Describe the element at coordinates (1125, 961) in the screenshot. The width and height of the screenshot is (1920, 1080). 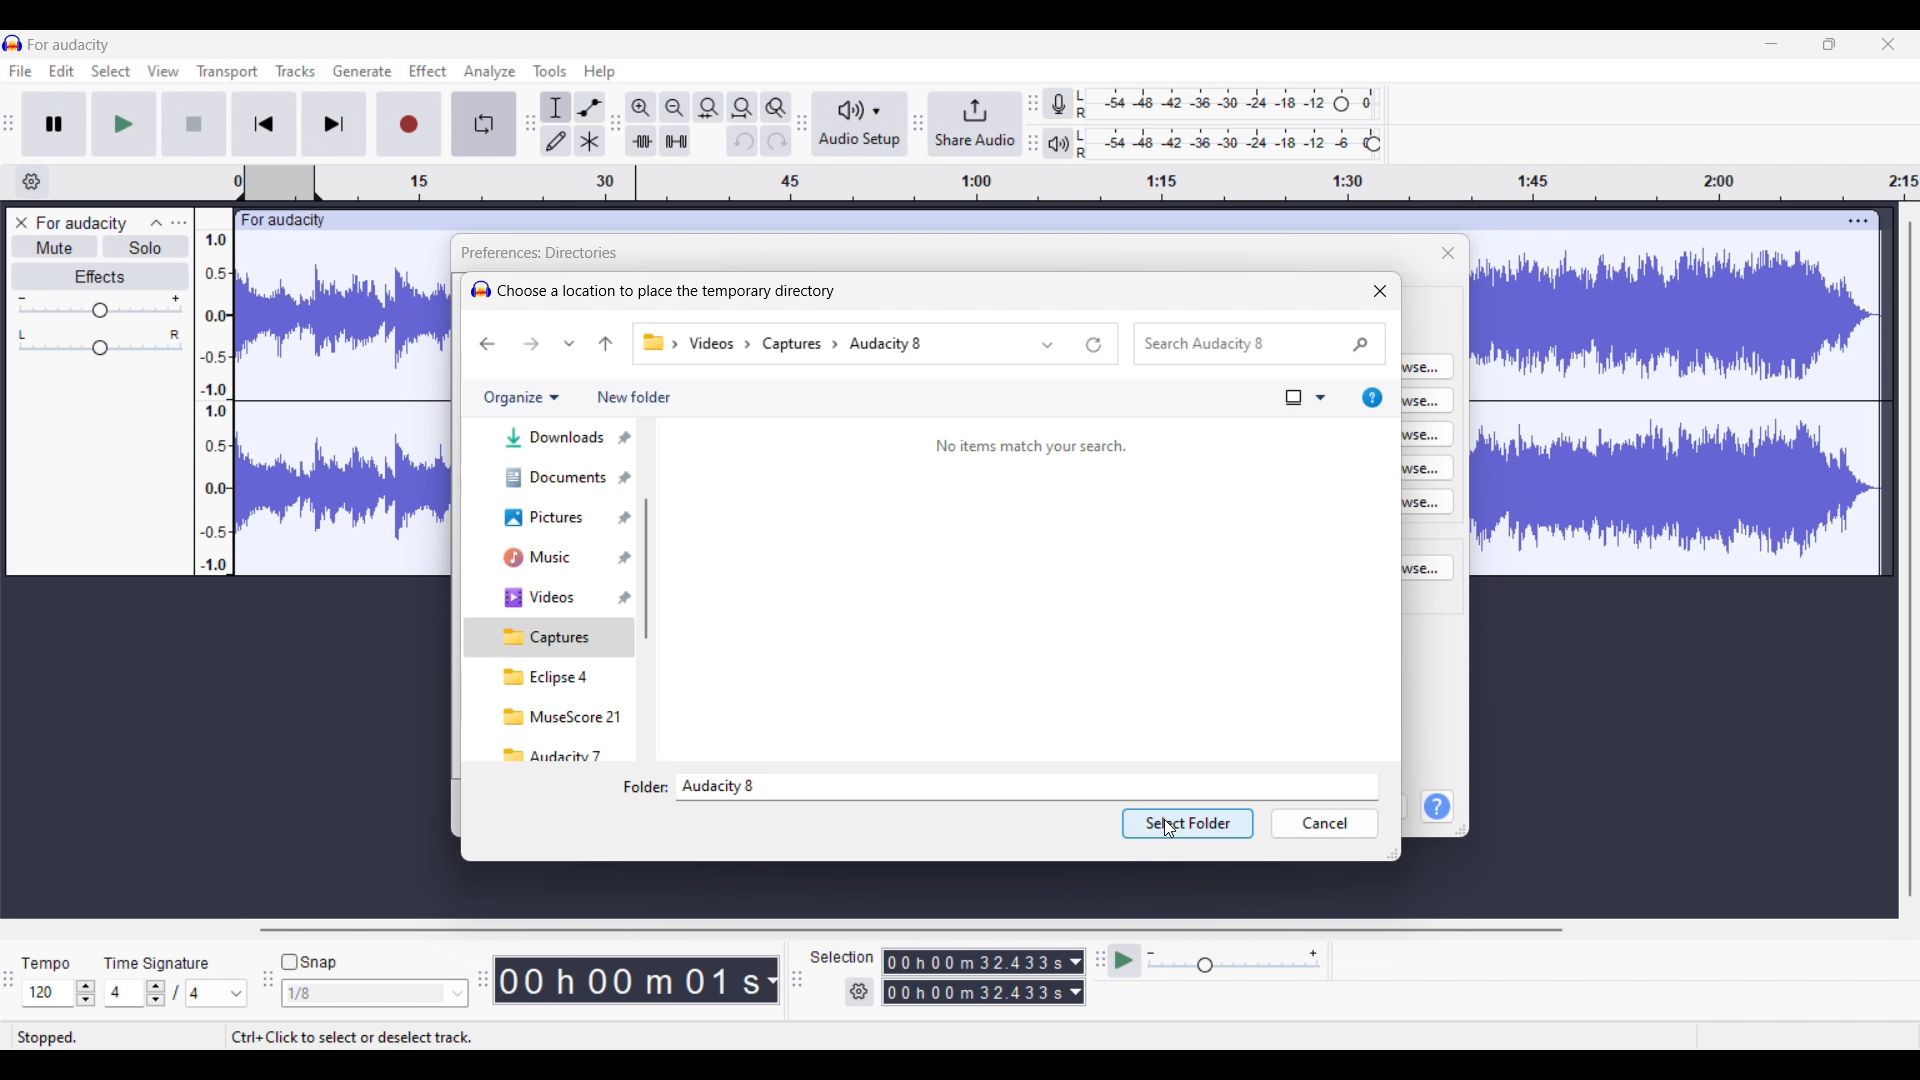
I see `Play at speed/Play at speed once` at that location.